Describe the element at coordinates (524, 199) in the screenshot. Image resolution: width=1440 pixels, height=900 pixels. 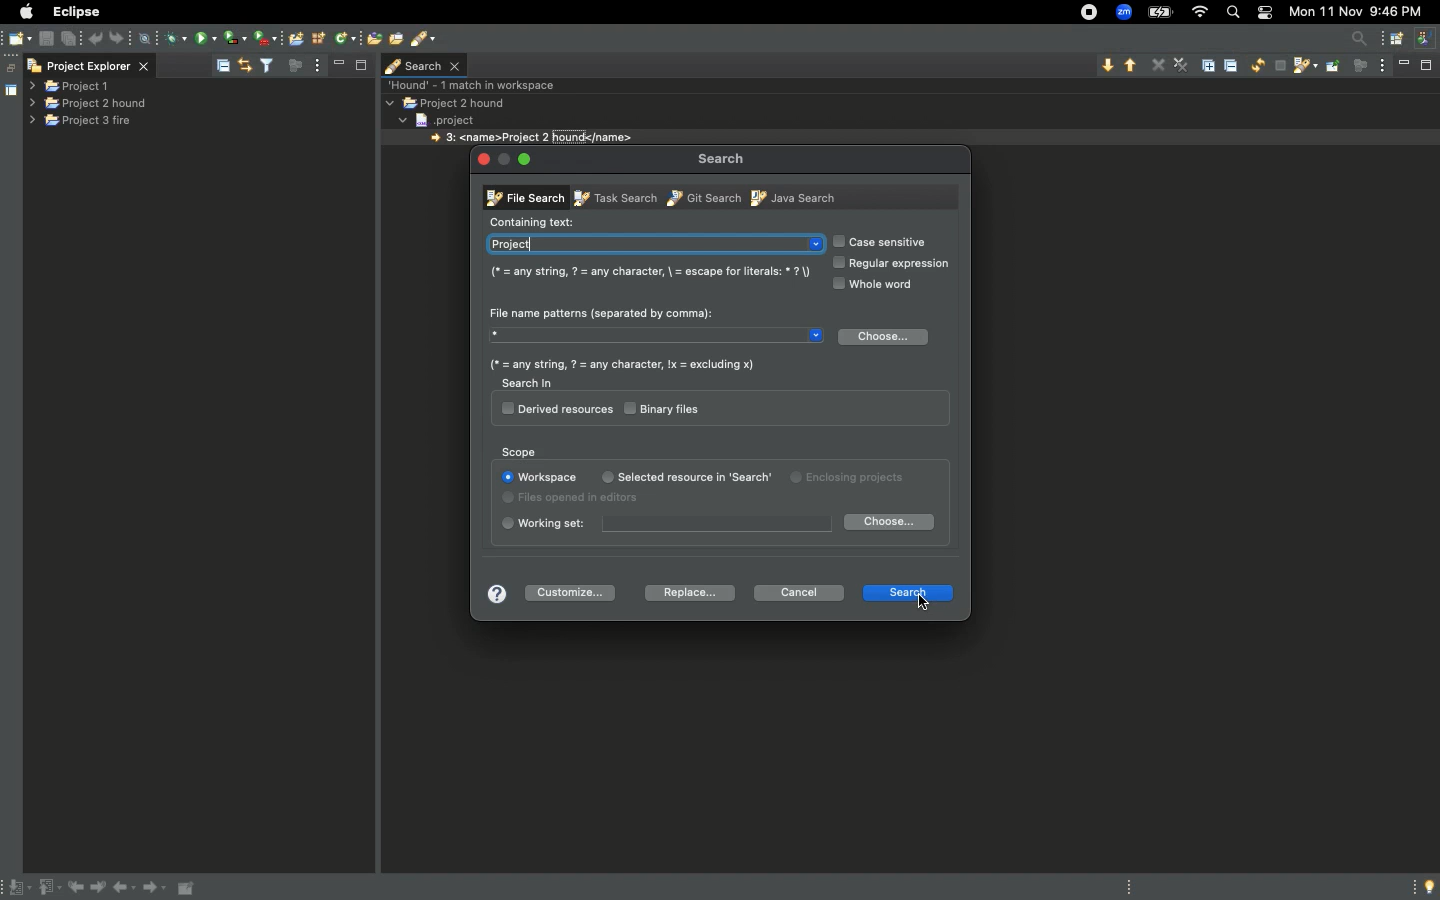
I see `File search` at that location.